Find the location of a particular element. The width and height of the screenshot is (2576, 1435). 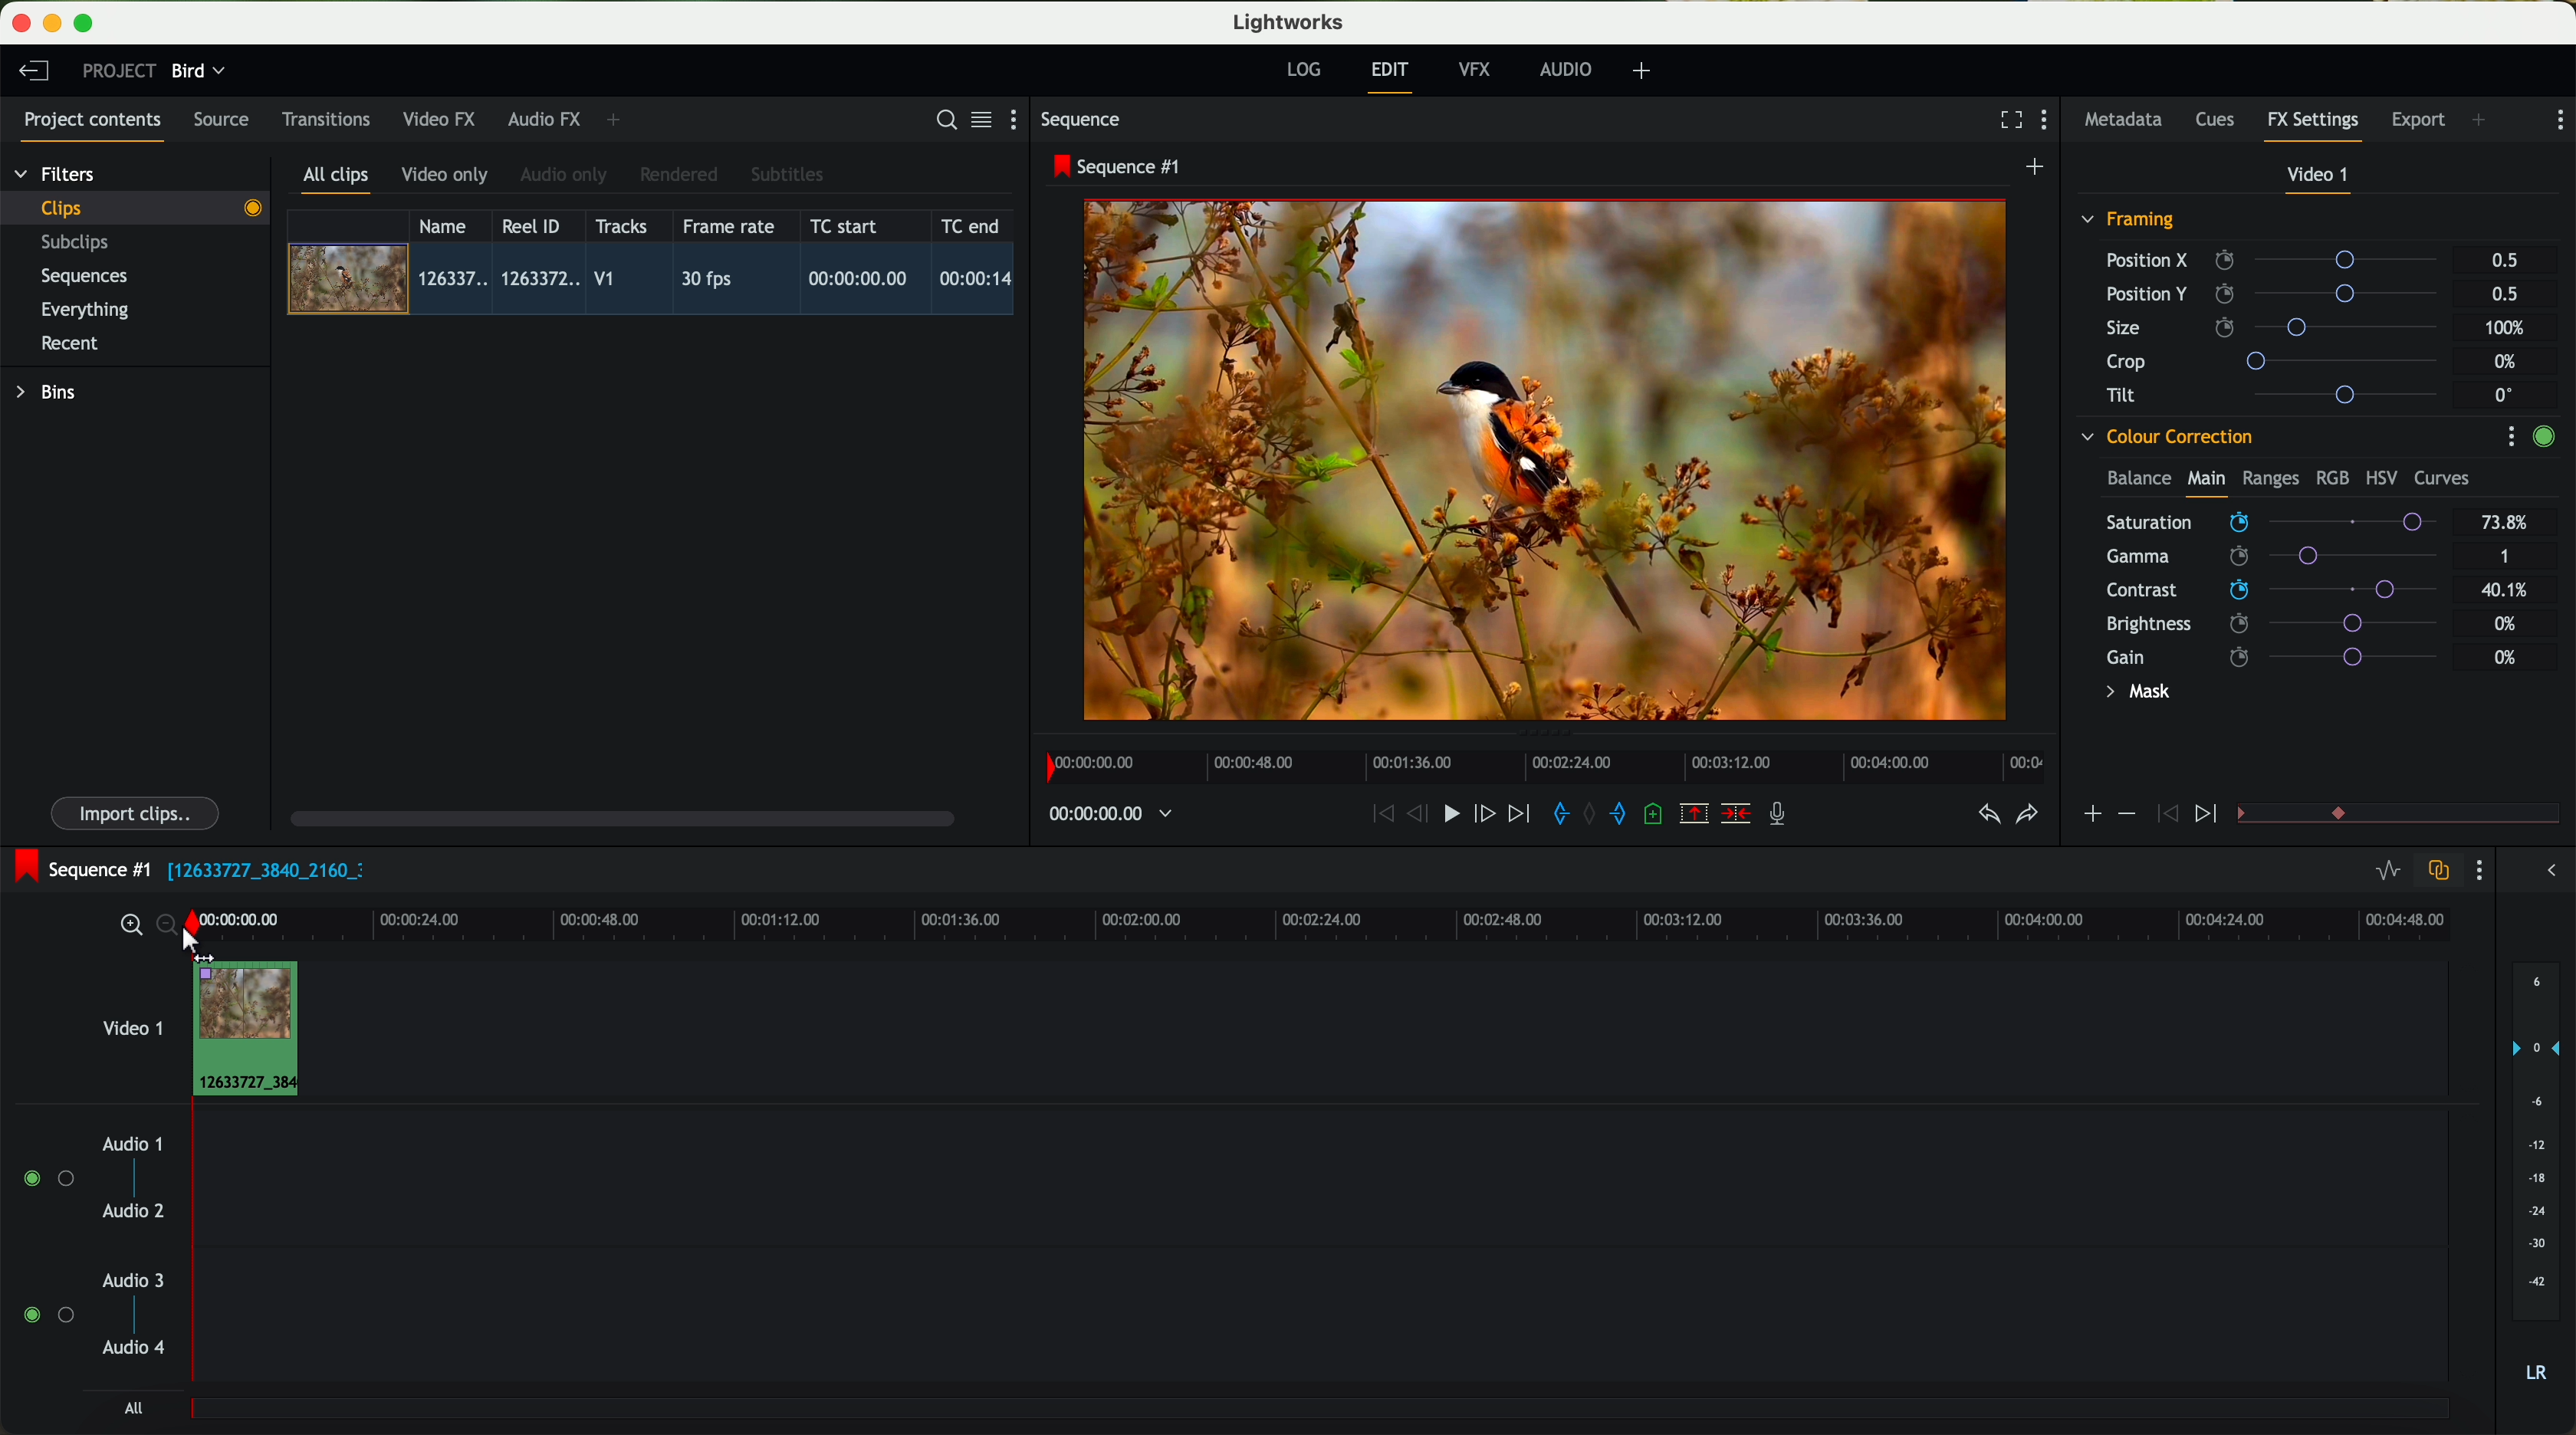

scroll bar is located at coordinates (620, 817).